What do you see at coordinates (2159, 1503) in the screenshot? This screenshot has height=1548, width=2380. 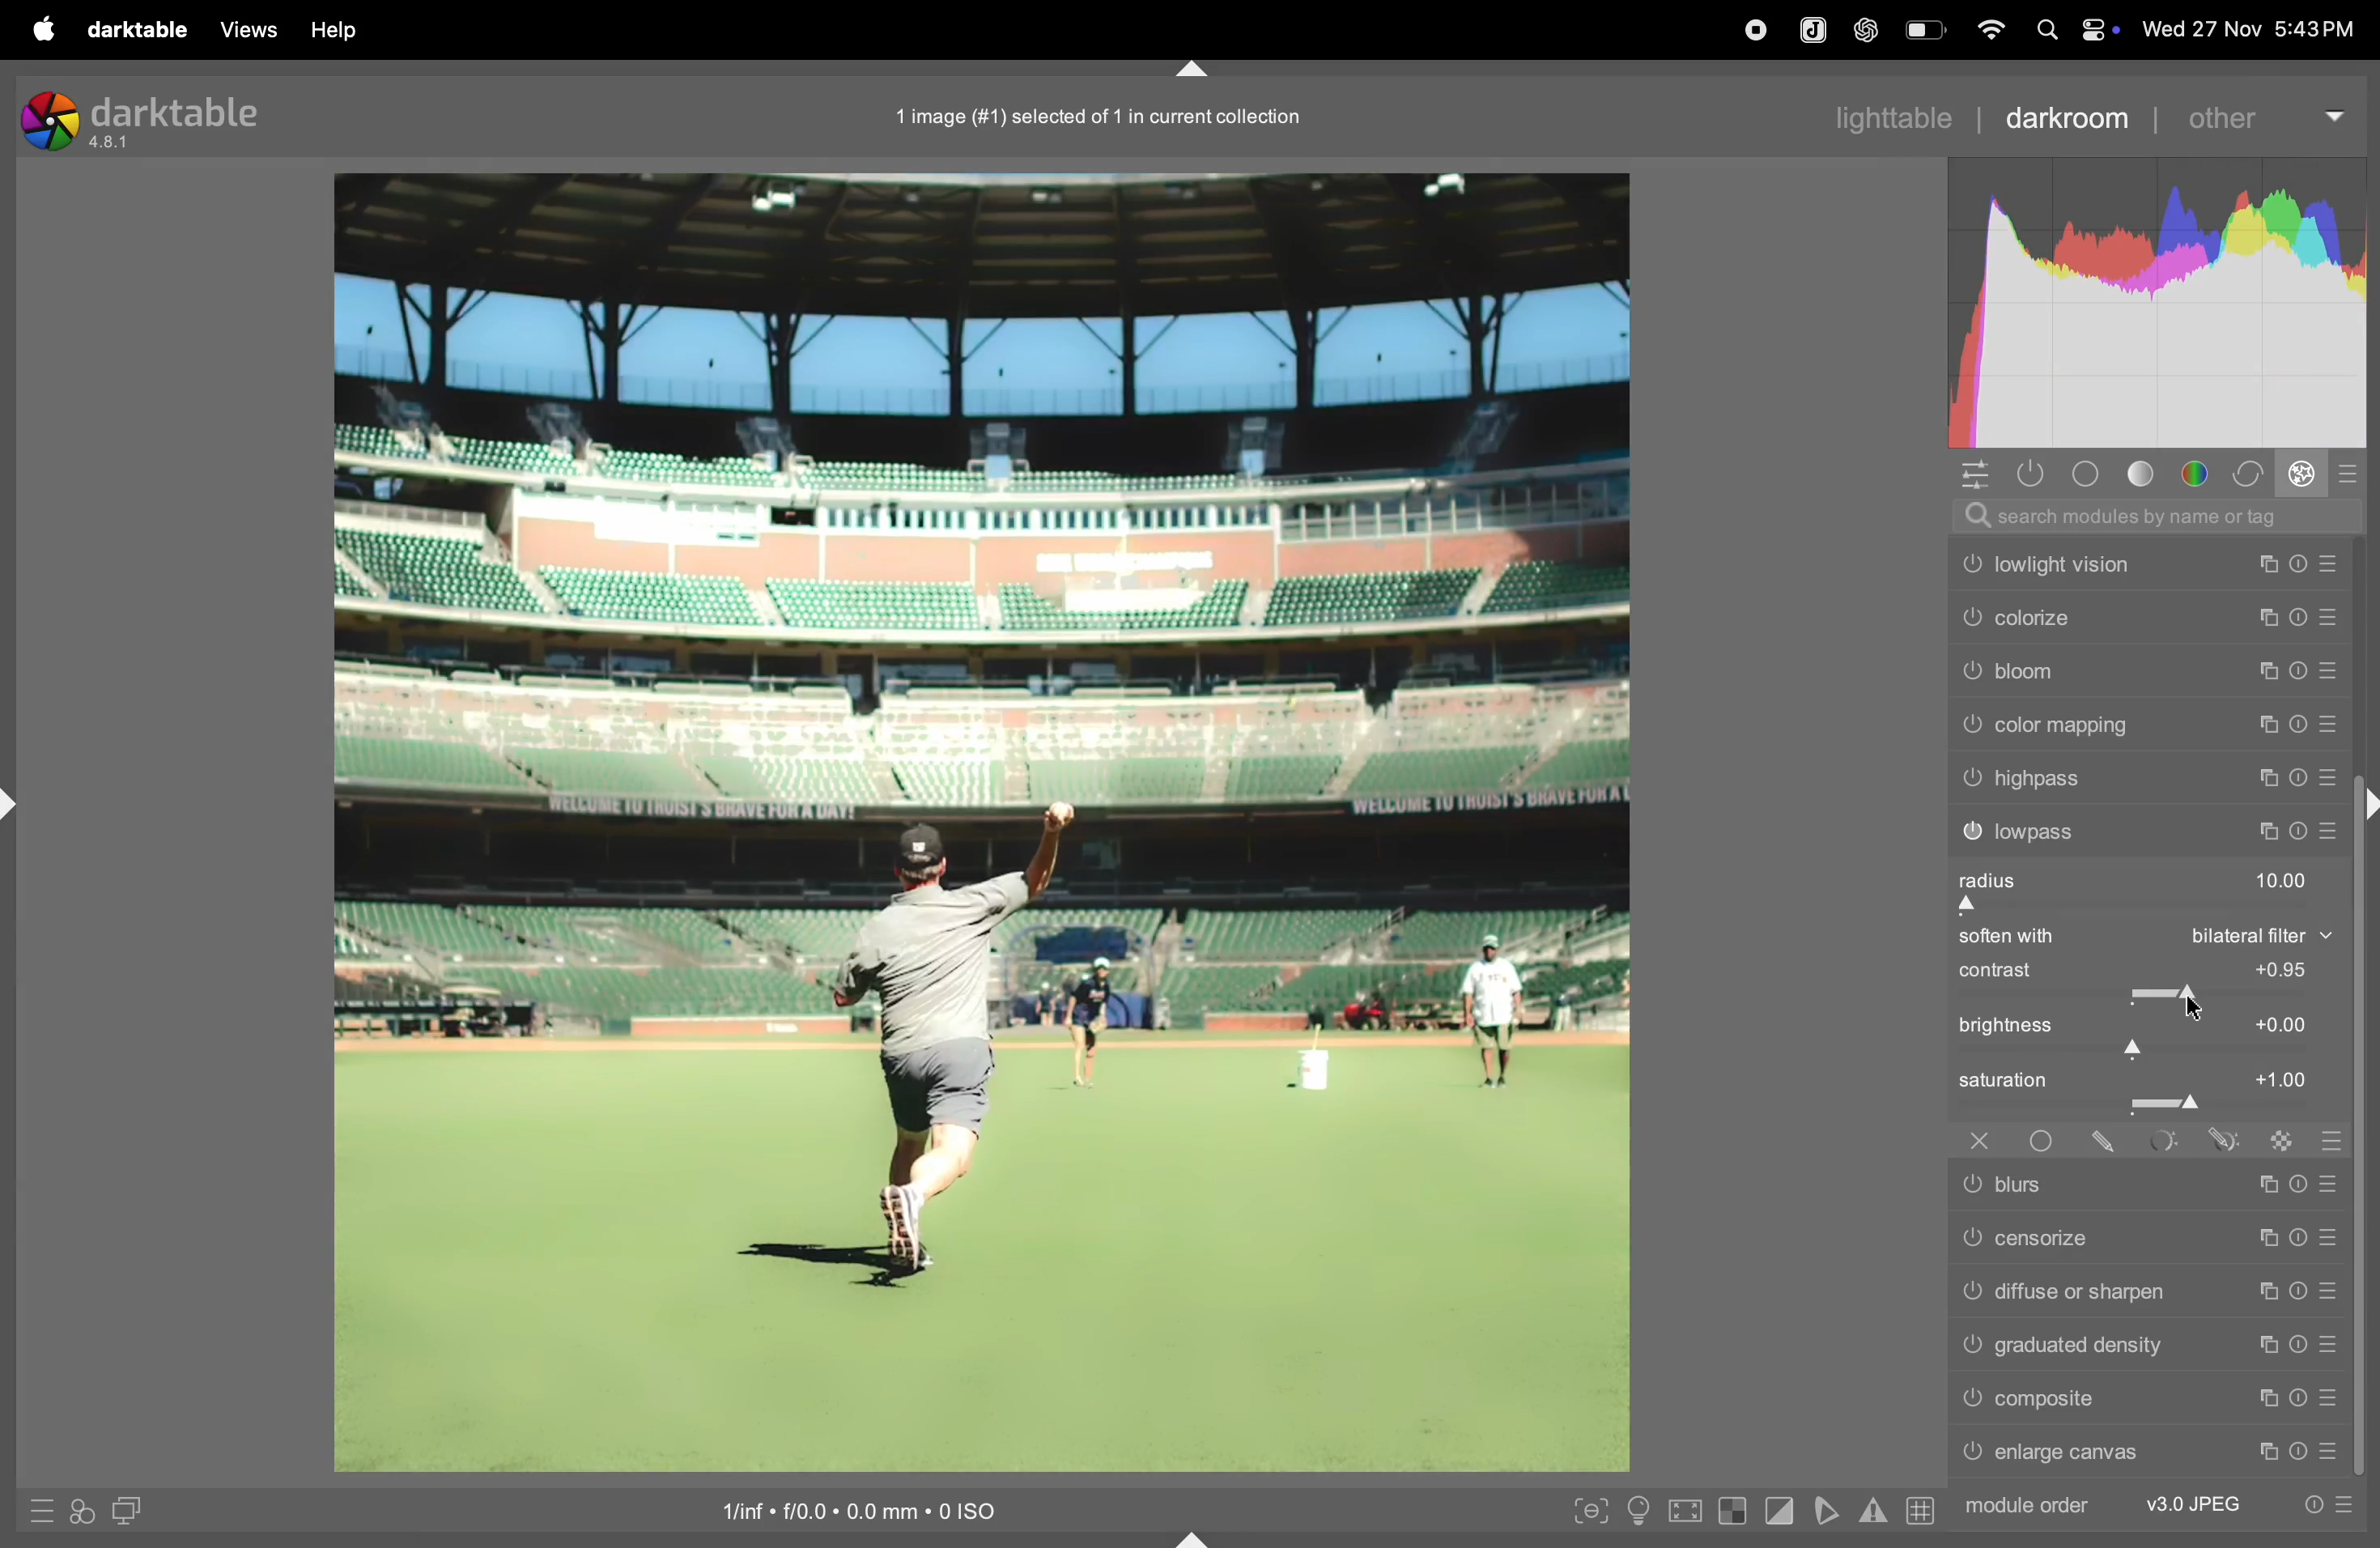 I see `module order` at bounding box center [2159, 1503].